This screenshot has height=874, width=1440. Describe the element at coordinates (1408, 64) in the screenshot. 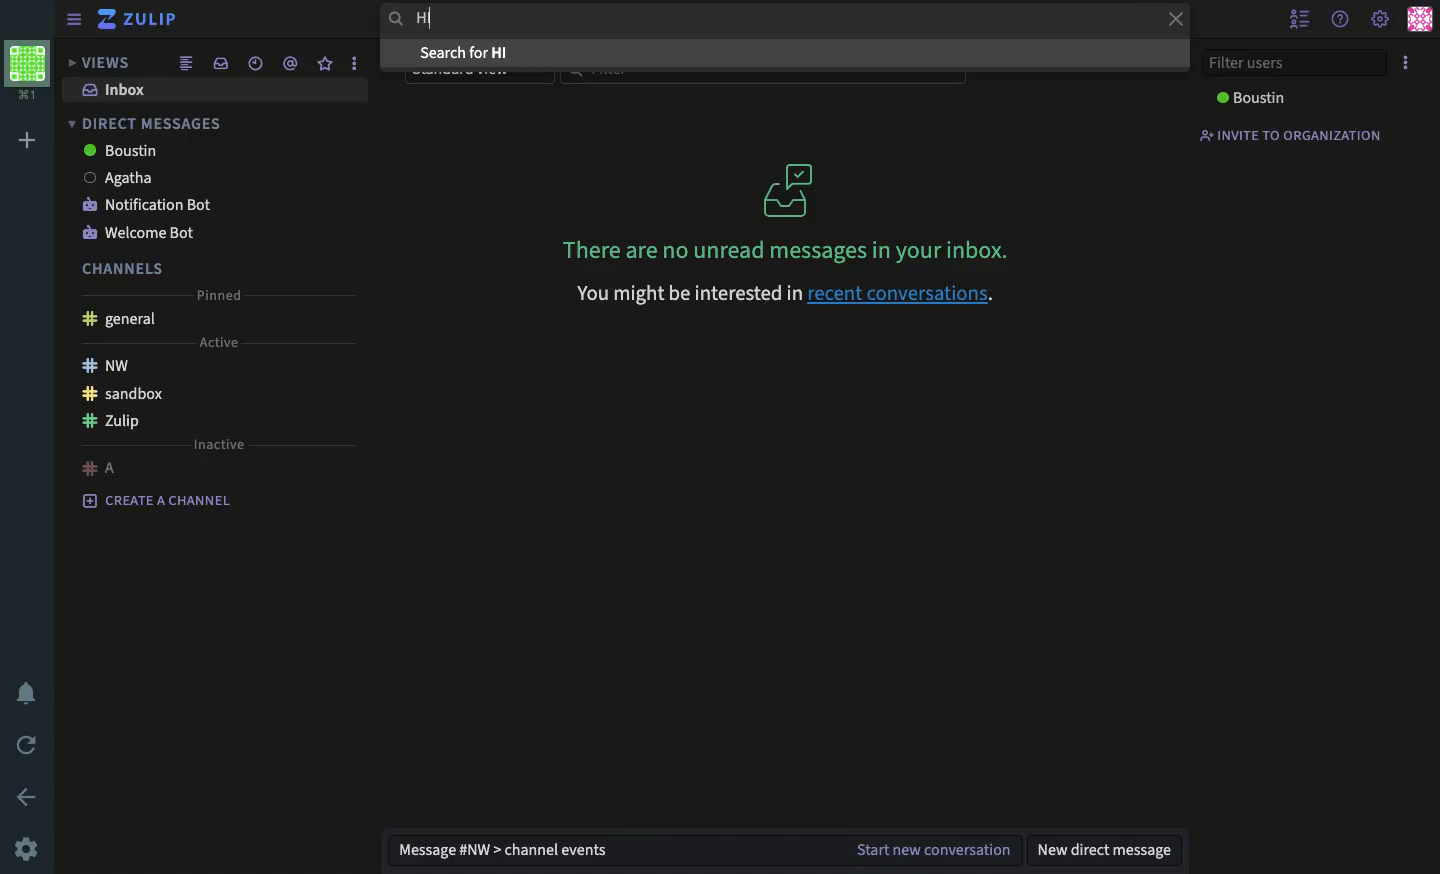

I see `options` at that location.